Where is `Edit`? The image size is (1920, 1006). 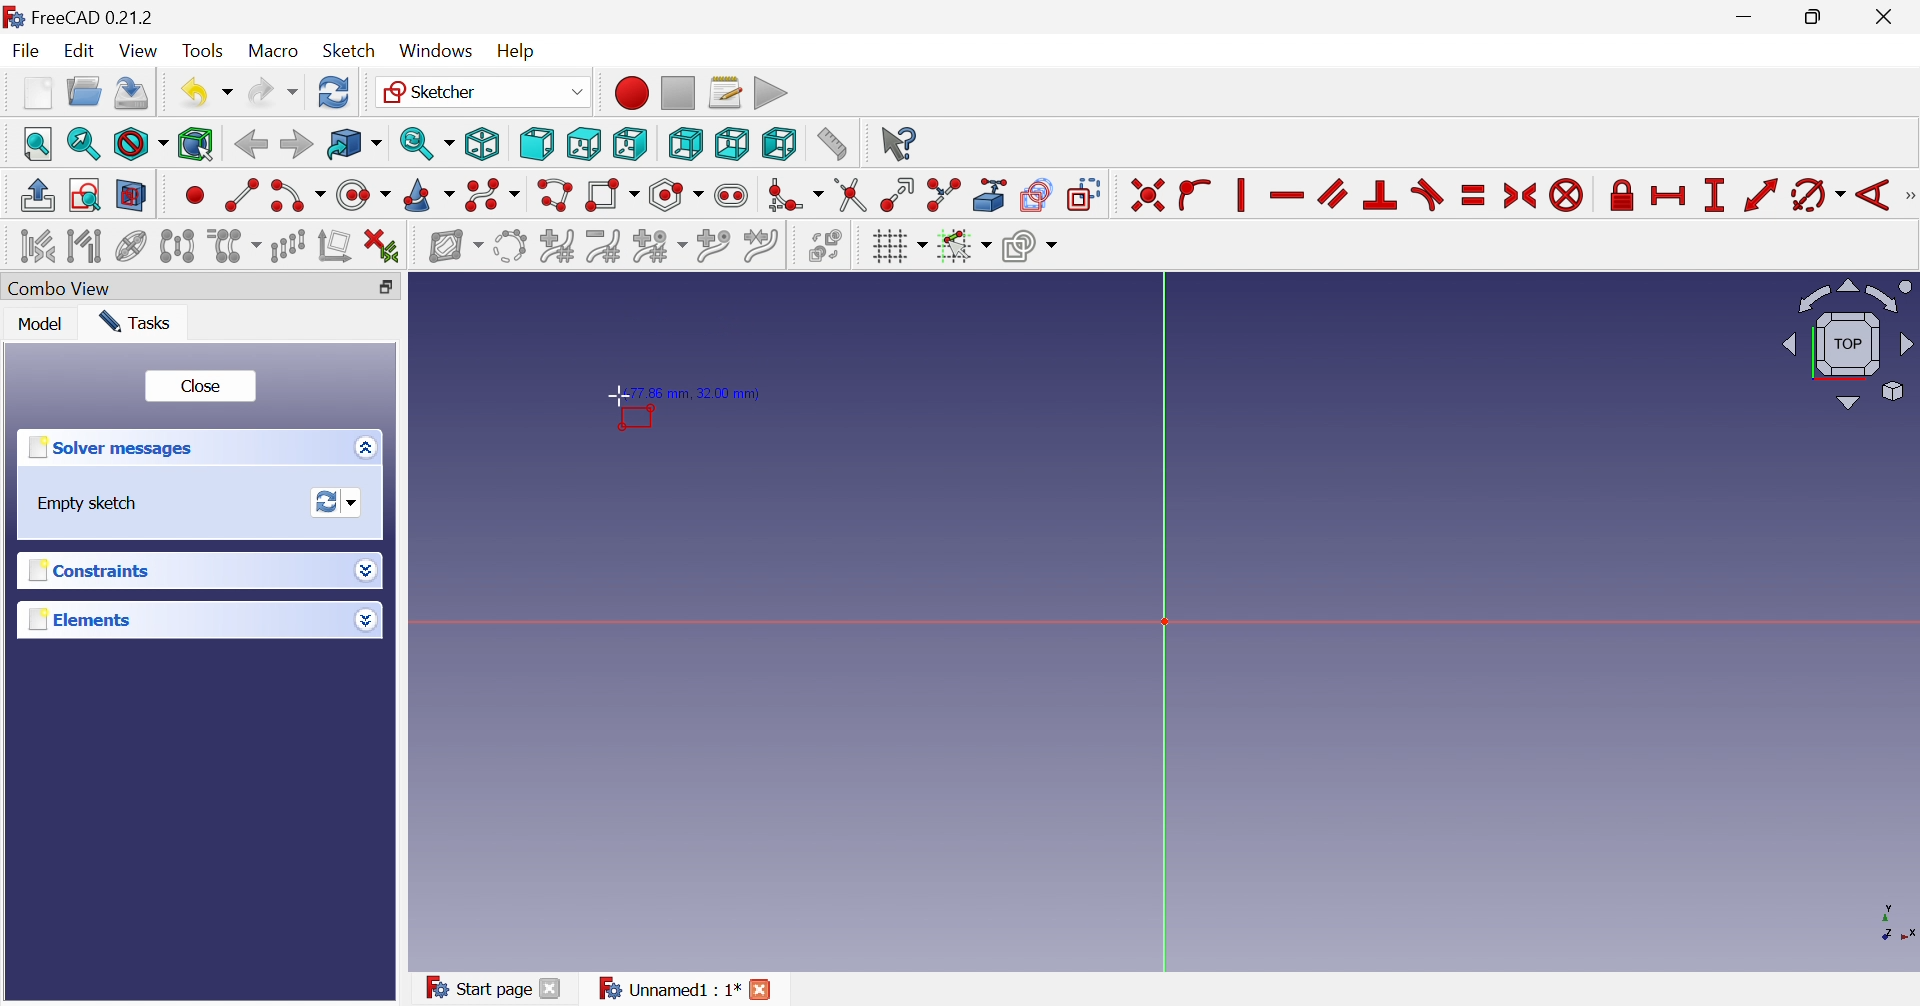
Edit is located at coordinates (82, 51).